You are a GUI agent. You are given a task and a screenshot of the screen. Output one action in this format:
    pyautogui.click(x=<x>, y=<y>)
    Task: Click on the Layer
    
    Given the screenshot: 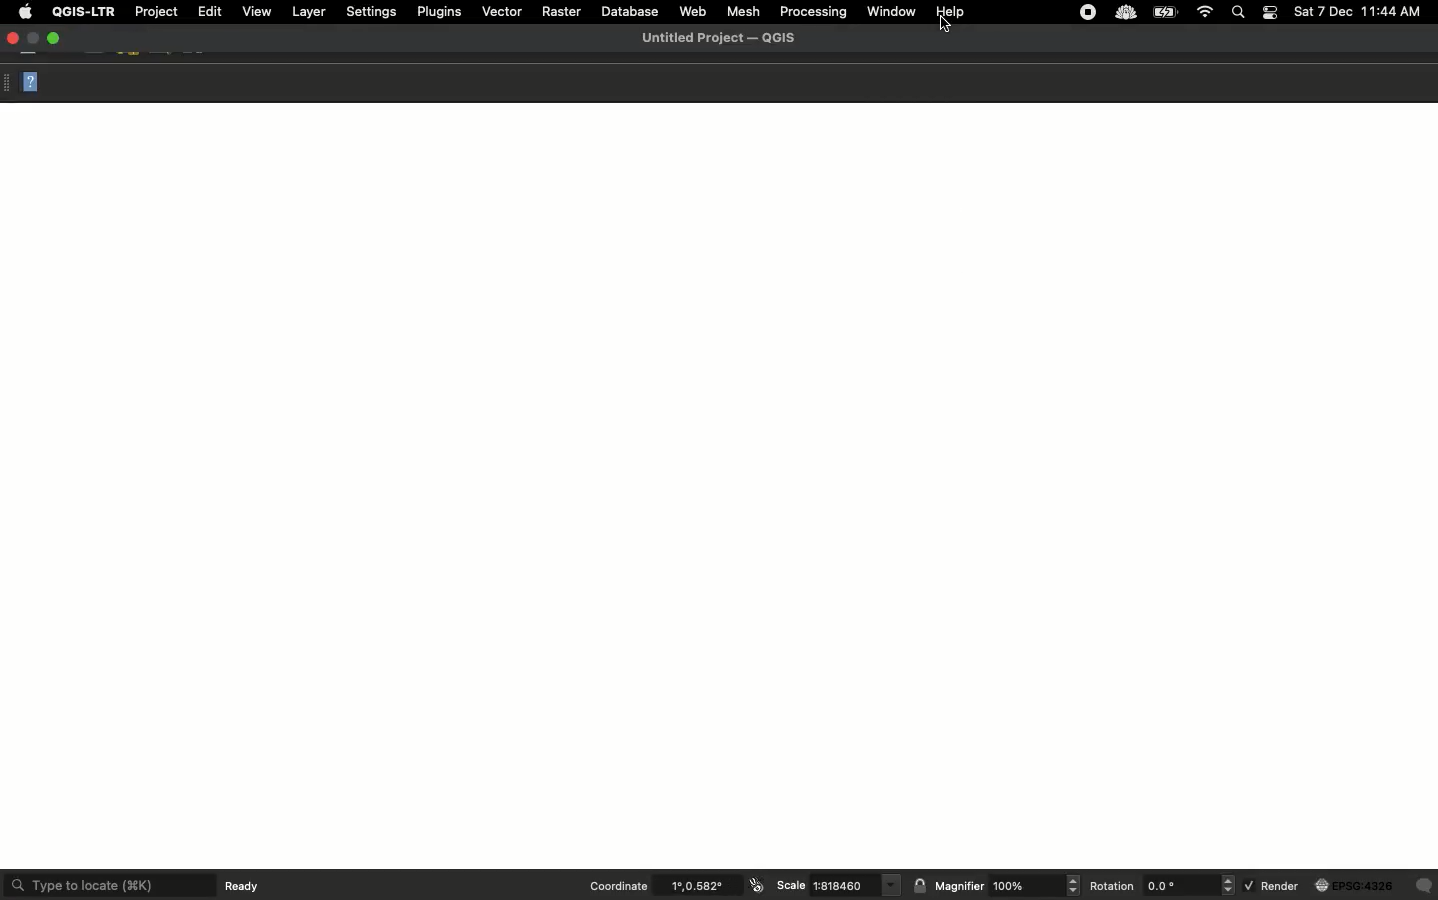 What is the action you would take?
    pyautogui.click(x=308, y=10)
    